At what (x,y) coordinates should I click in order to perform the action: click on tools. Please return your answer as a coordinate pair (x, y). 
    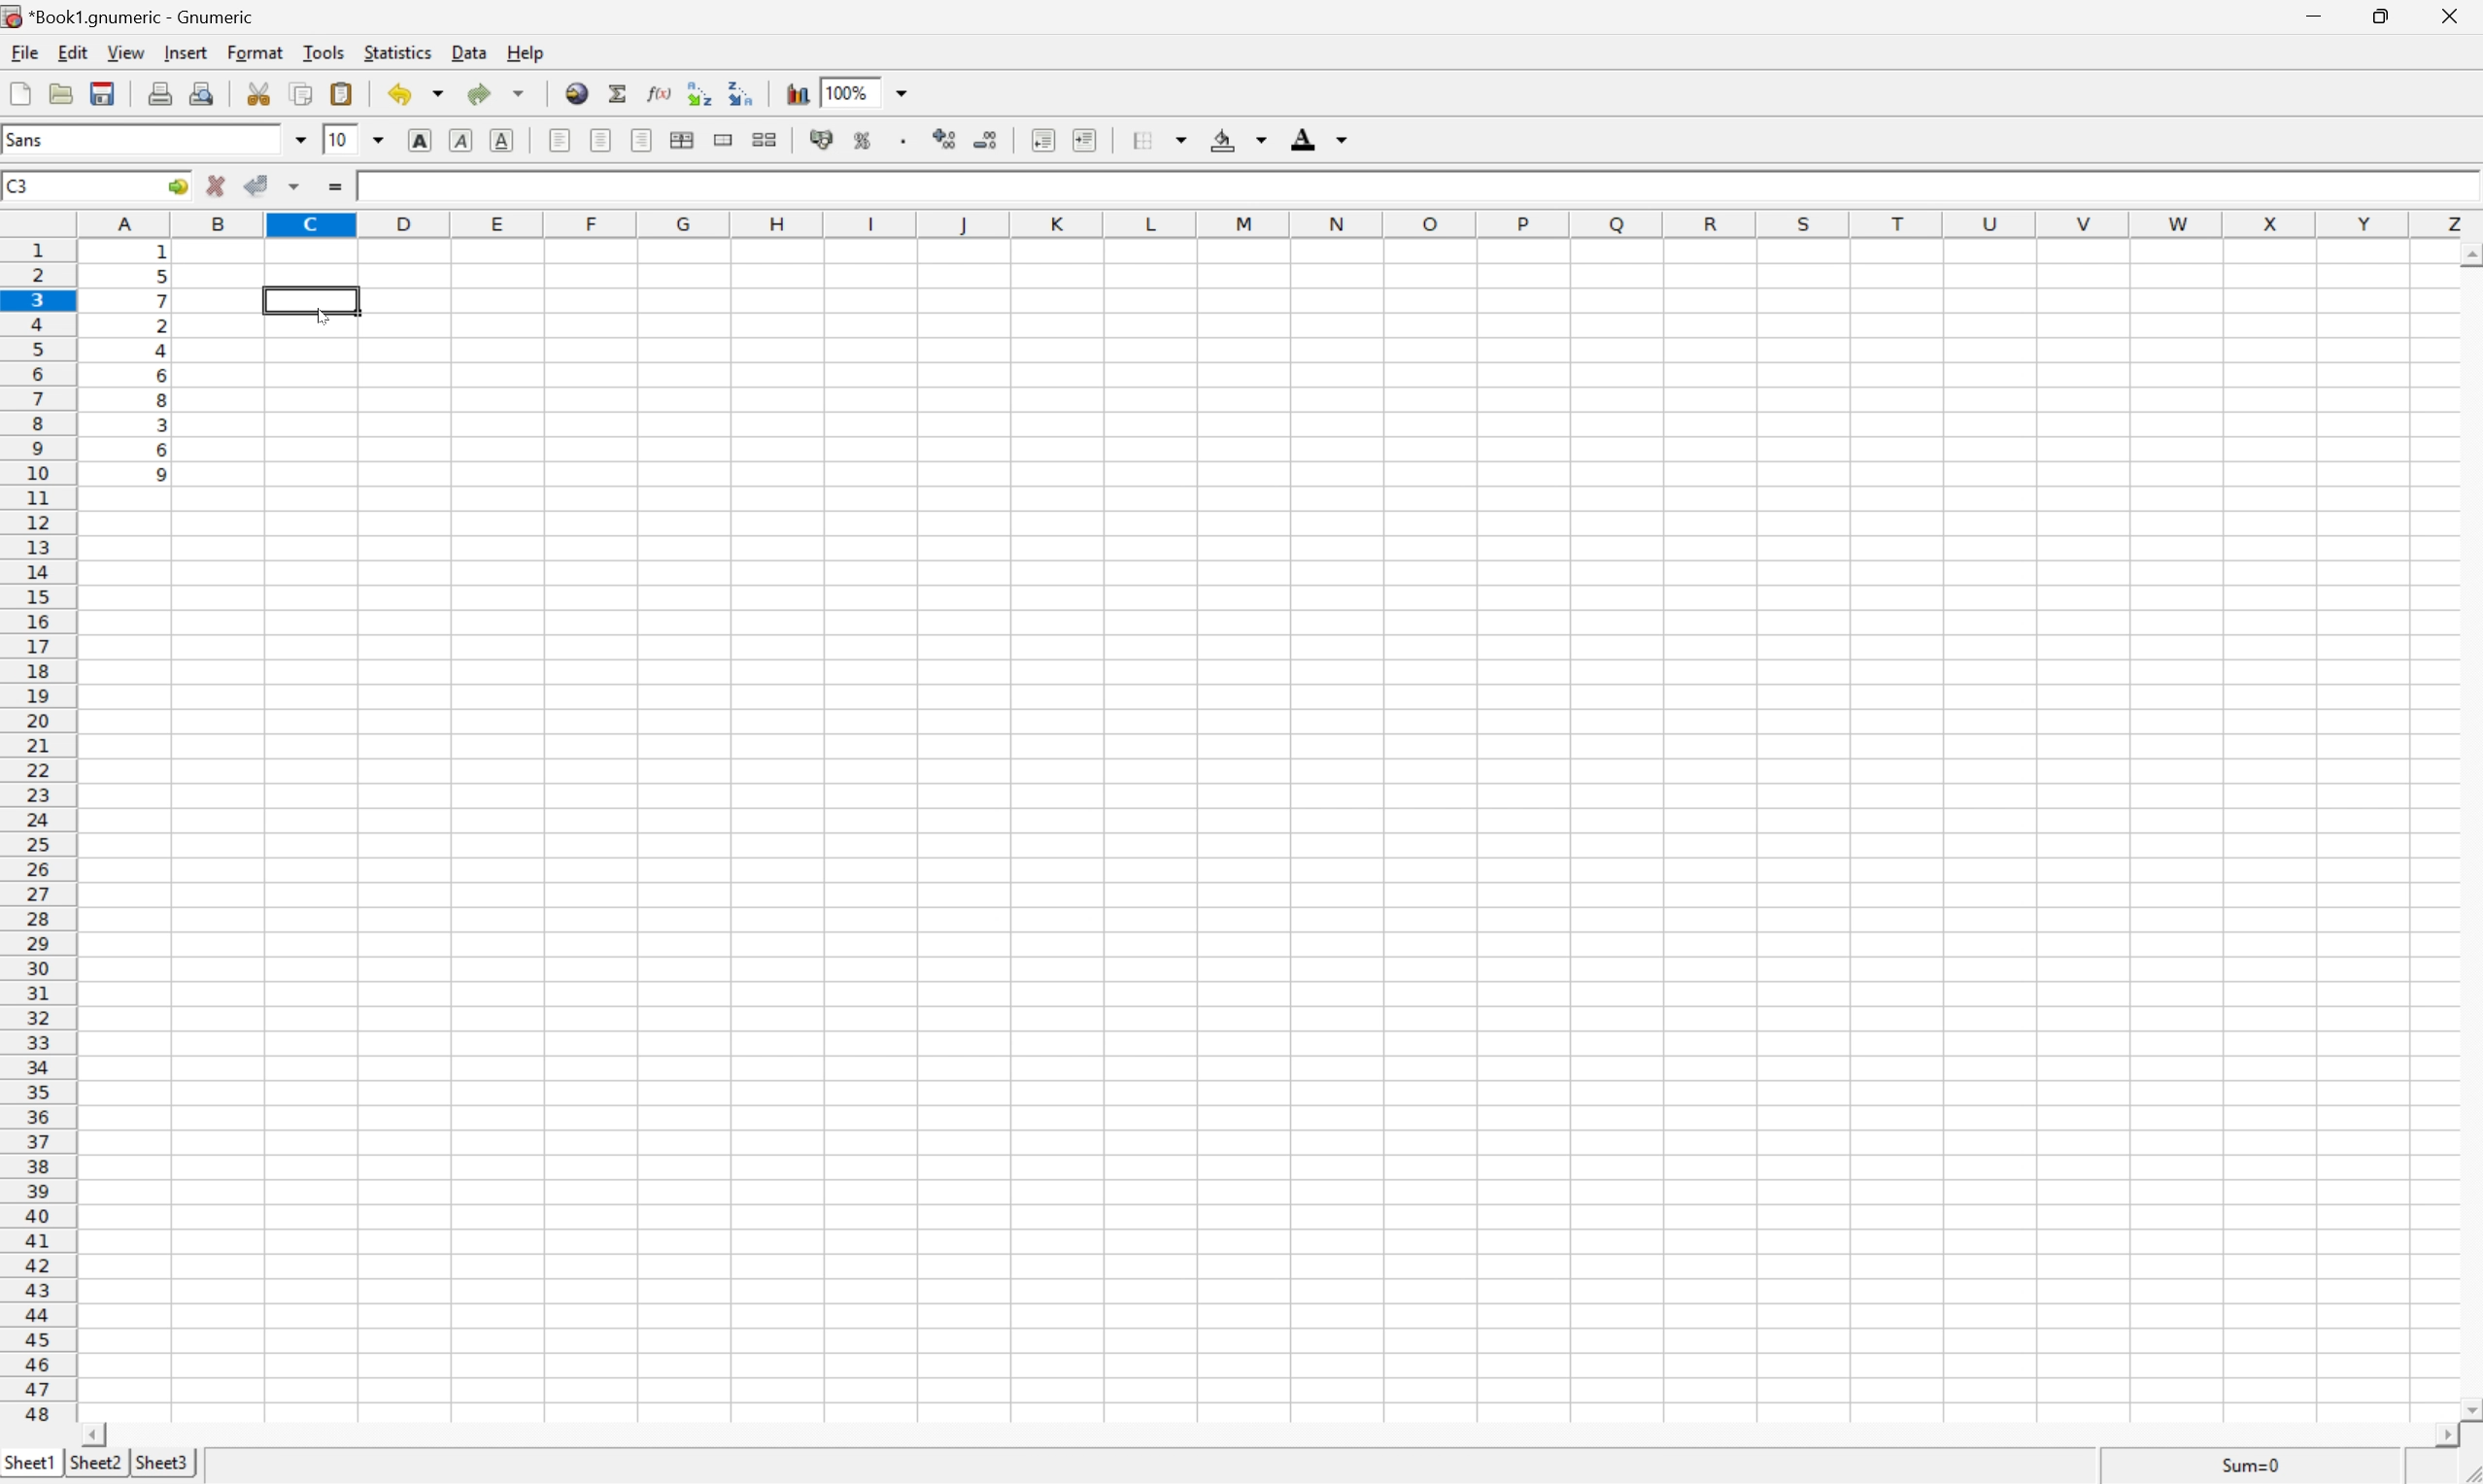
    Looking at the image, I should click on (323, 54).